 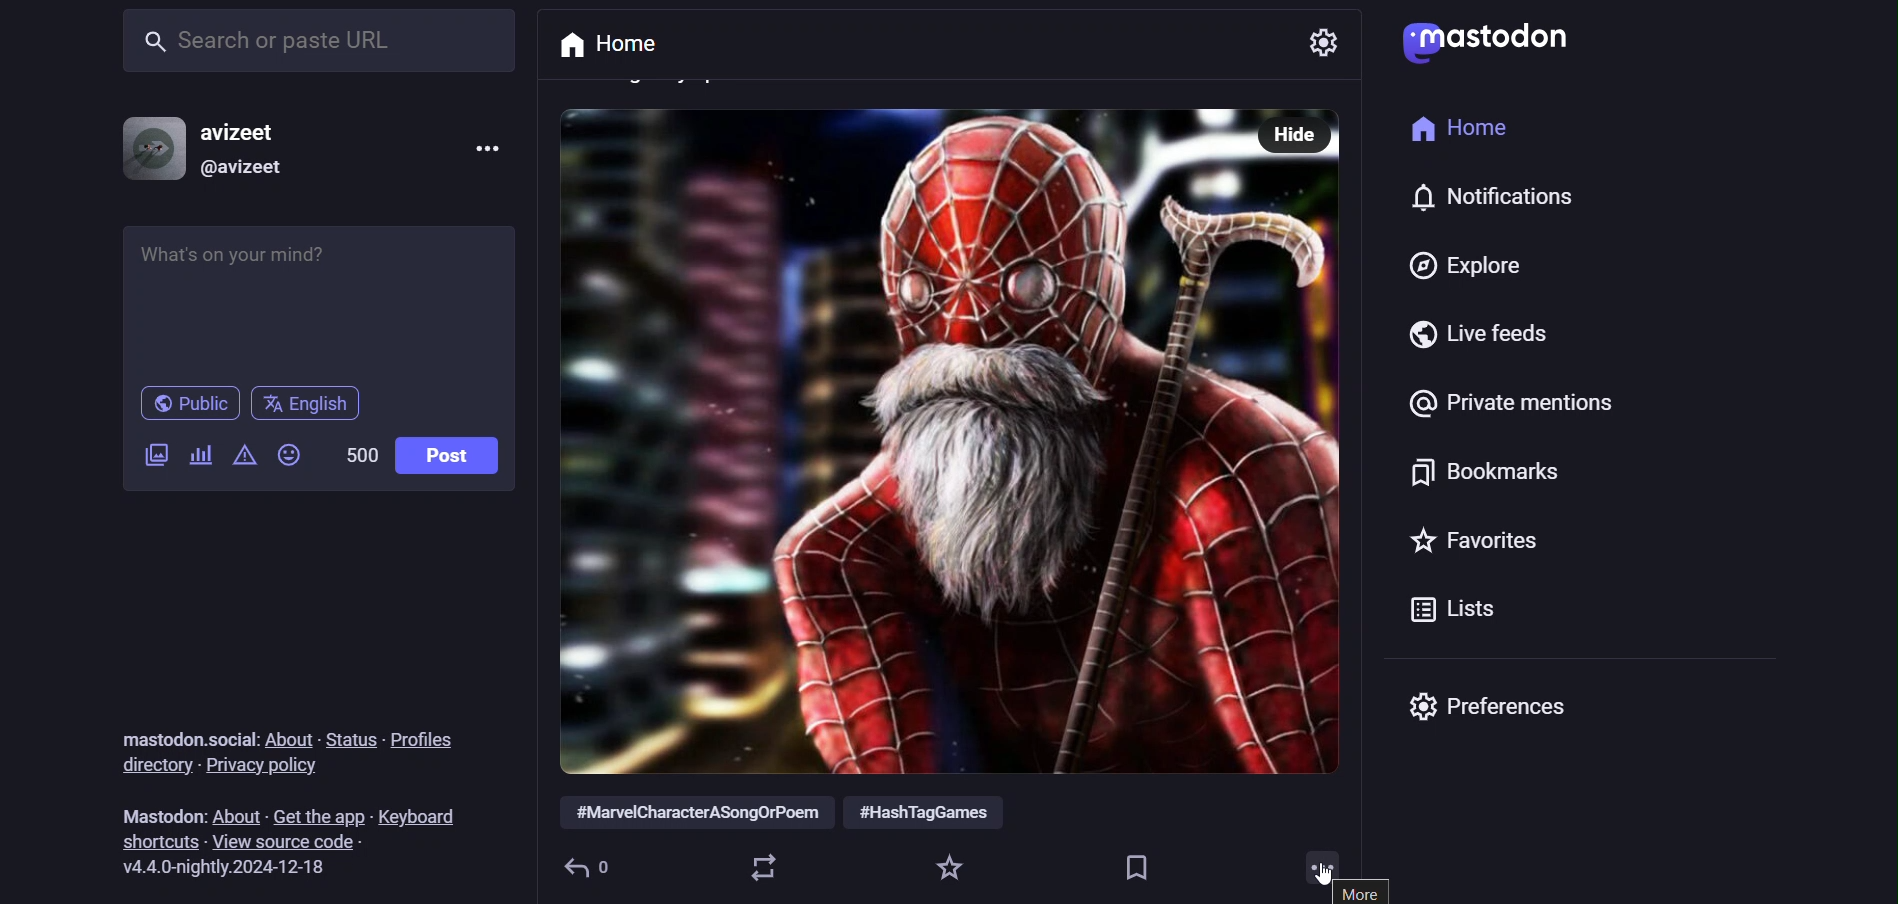 I want to click on explore, so click(x=1461, y=263).